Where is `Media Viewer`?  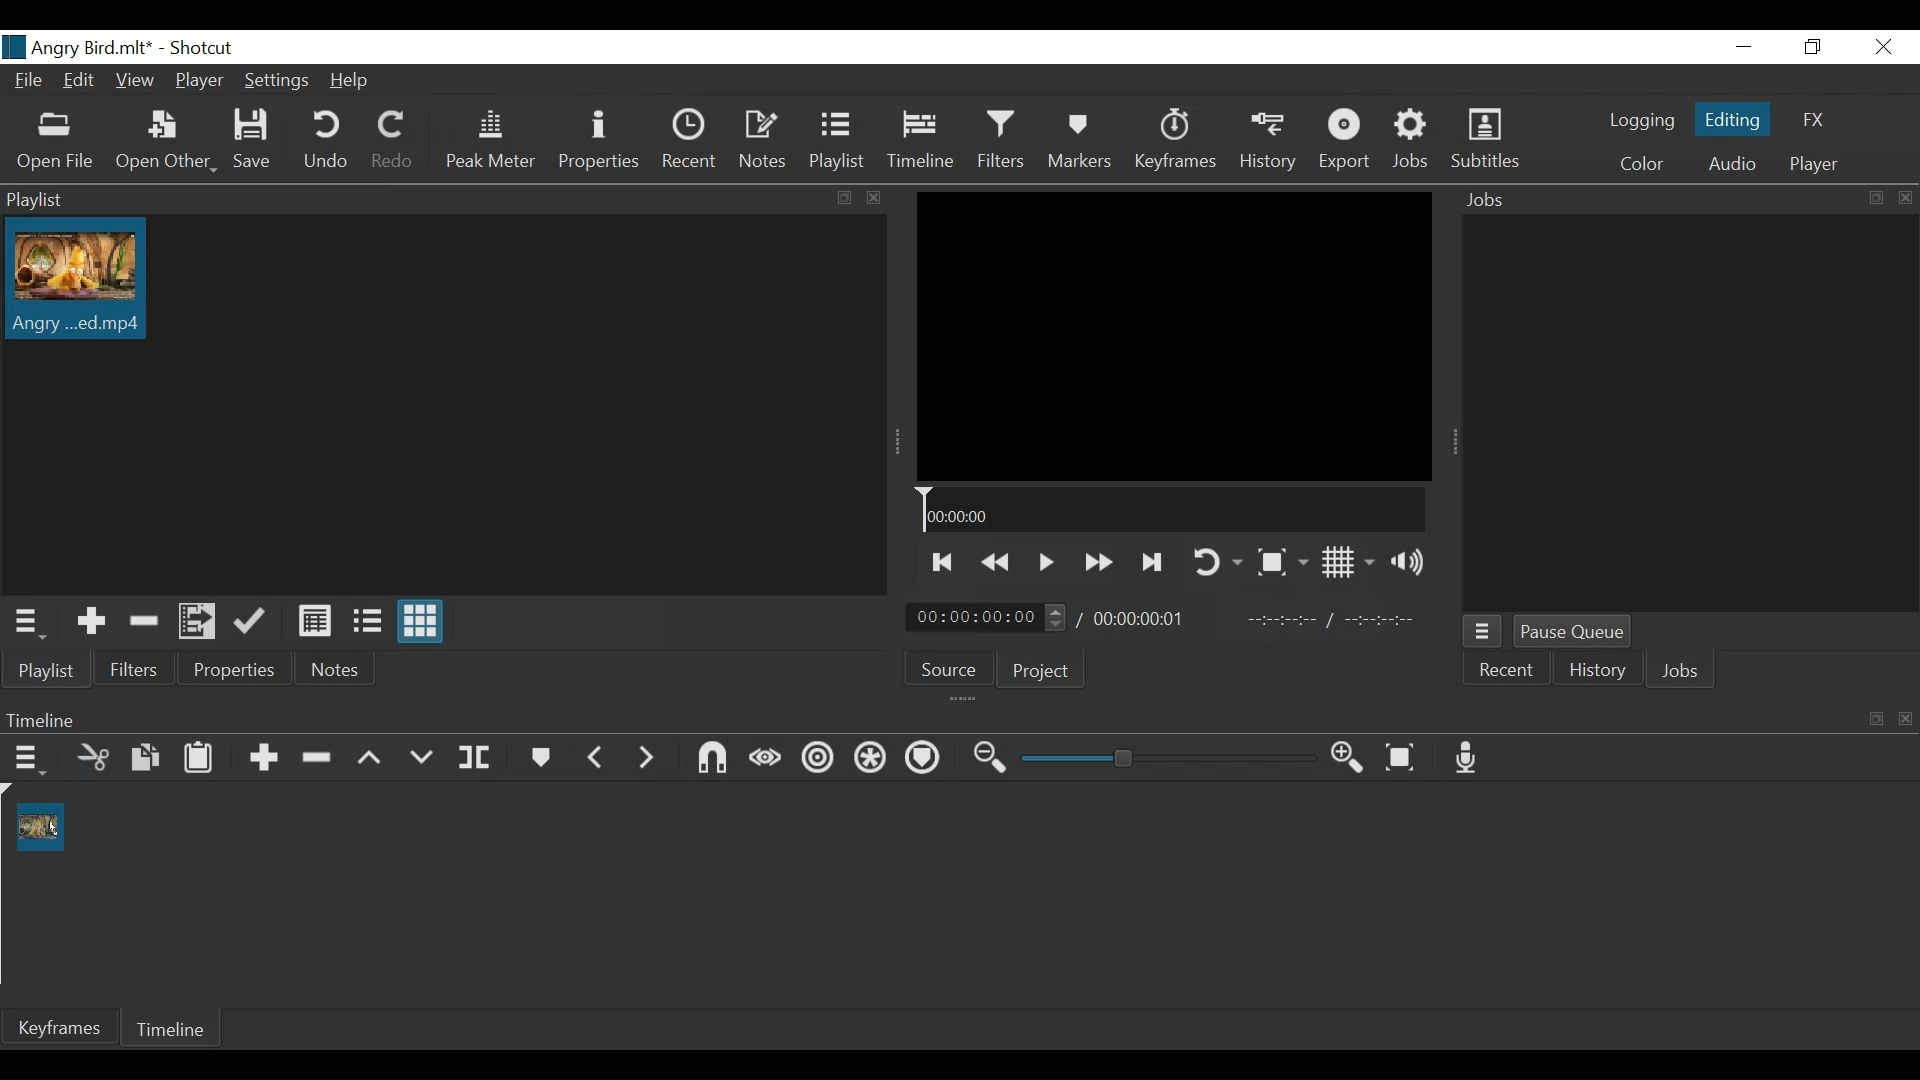 Media Viewer is located at coordinates (1173, 336).